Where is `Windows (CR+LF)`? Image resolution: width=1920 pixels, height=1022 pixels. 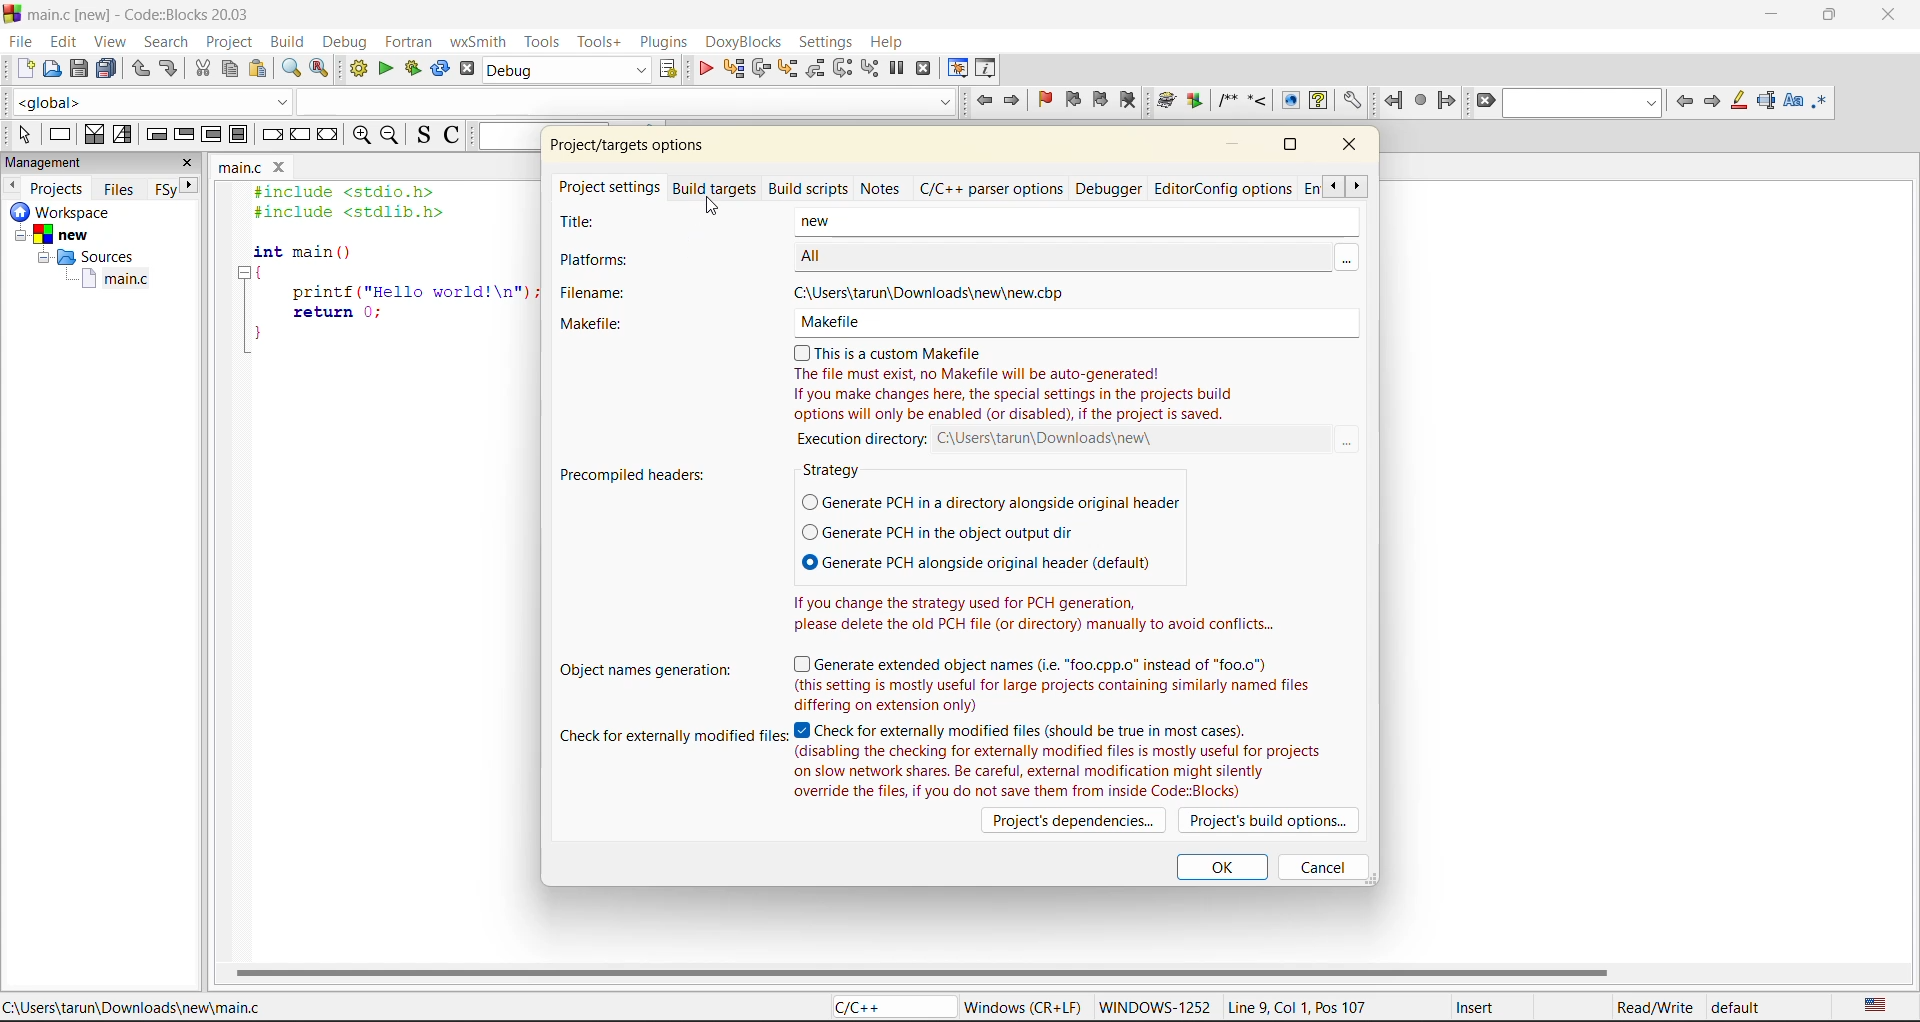 Windows (CR+LF) is located at coordinates (1019, 1006).